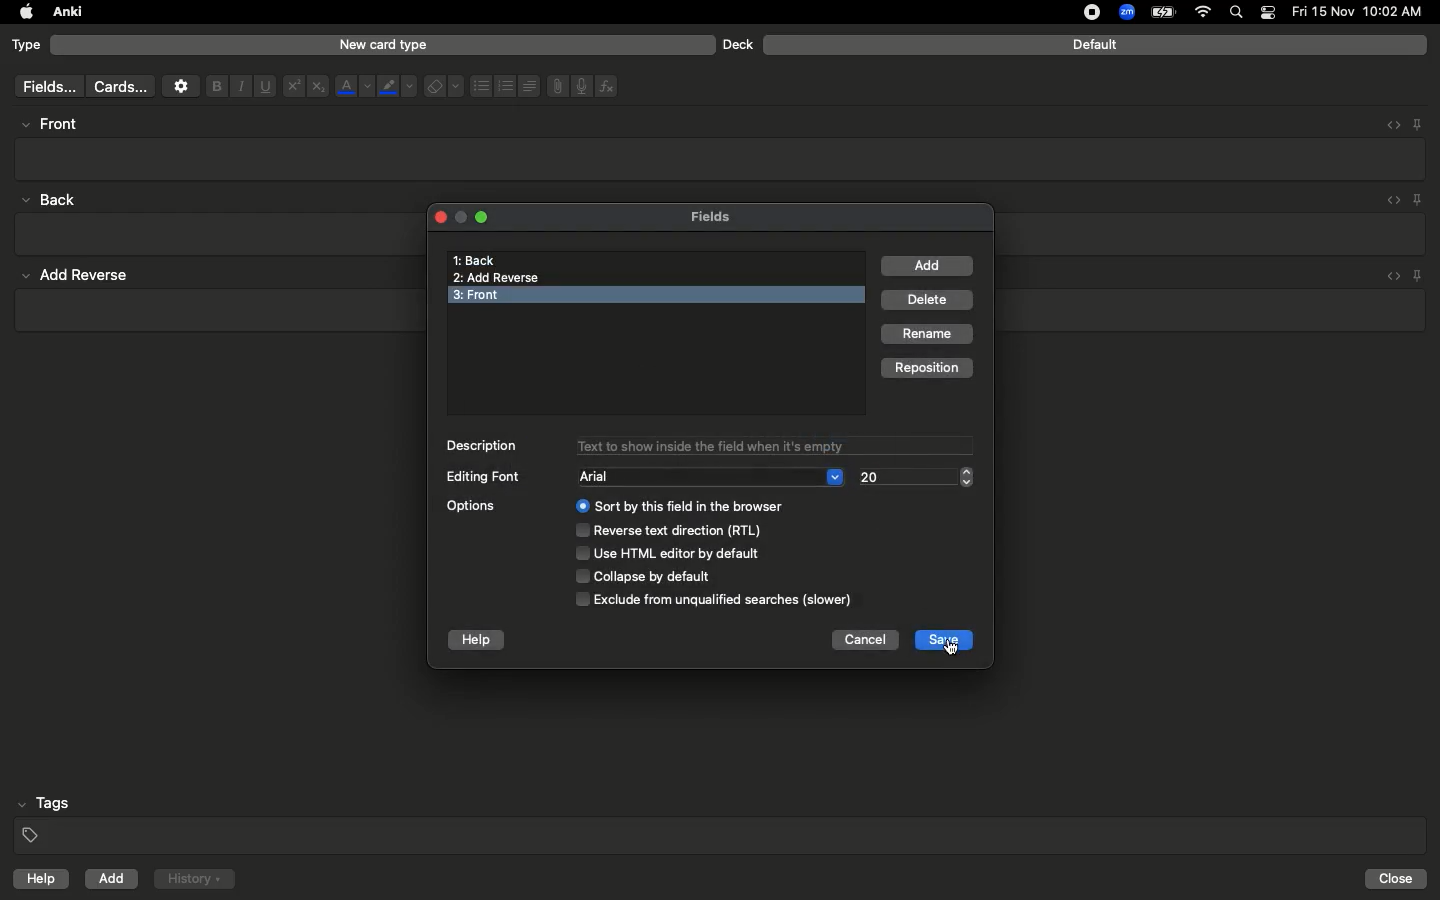 Image resolution: width=1440 pixels, height=900 pixels. Describe the element at coordinates (927, 366) in the screenshot. I see `reposition` at that location.